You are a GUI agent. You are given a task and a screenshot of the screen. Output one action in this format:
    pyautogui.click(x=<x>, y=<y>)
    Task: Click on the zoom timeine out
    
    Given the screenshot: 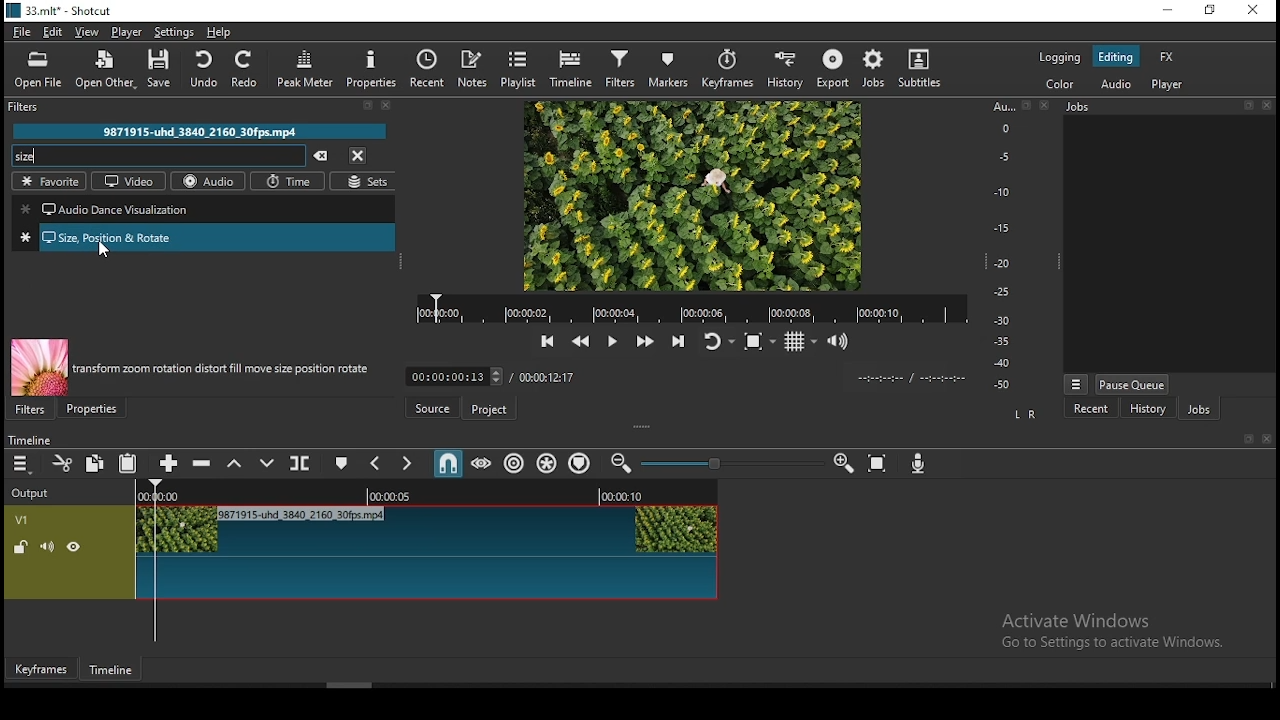 What is the action you would take?
    pyautogui.click(x=623, y=466)
    